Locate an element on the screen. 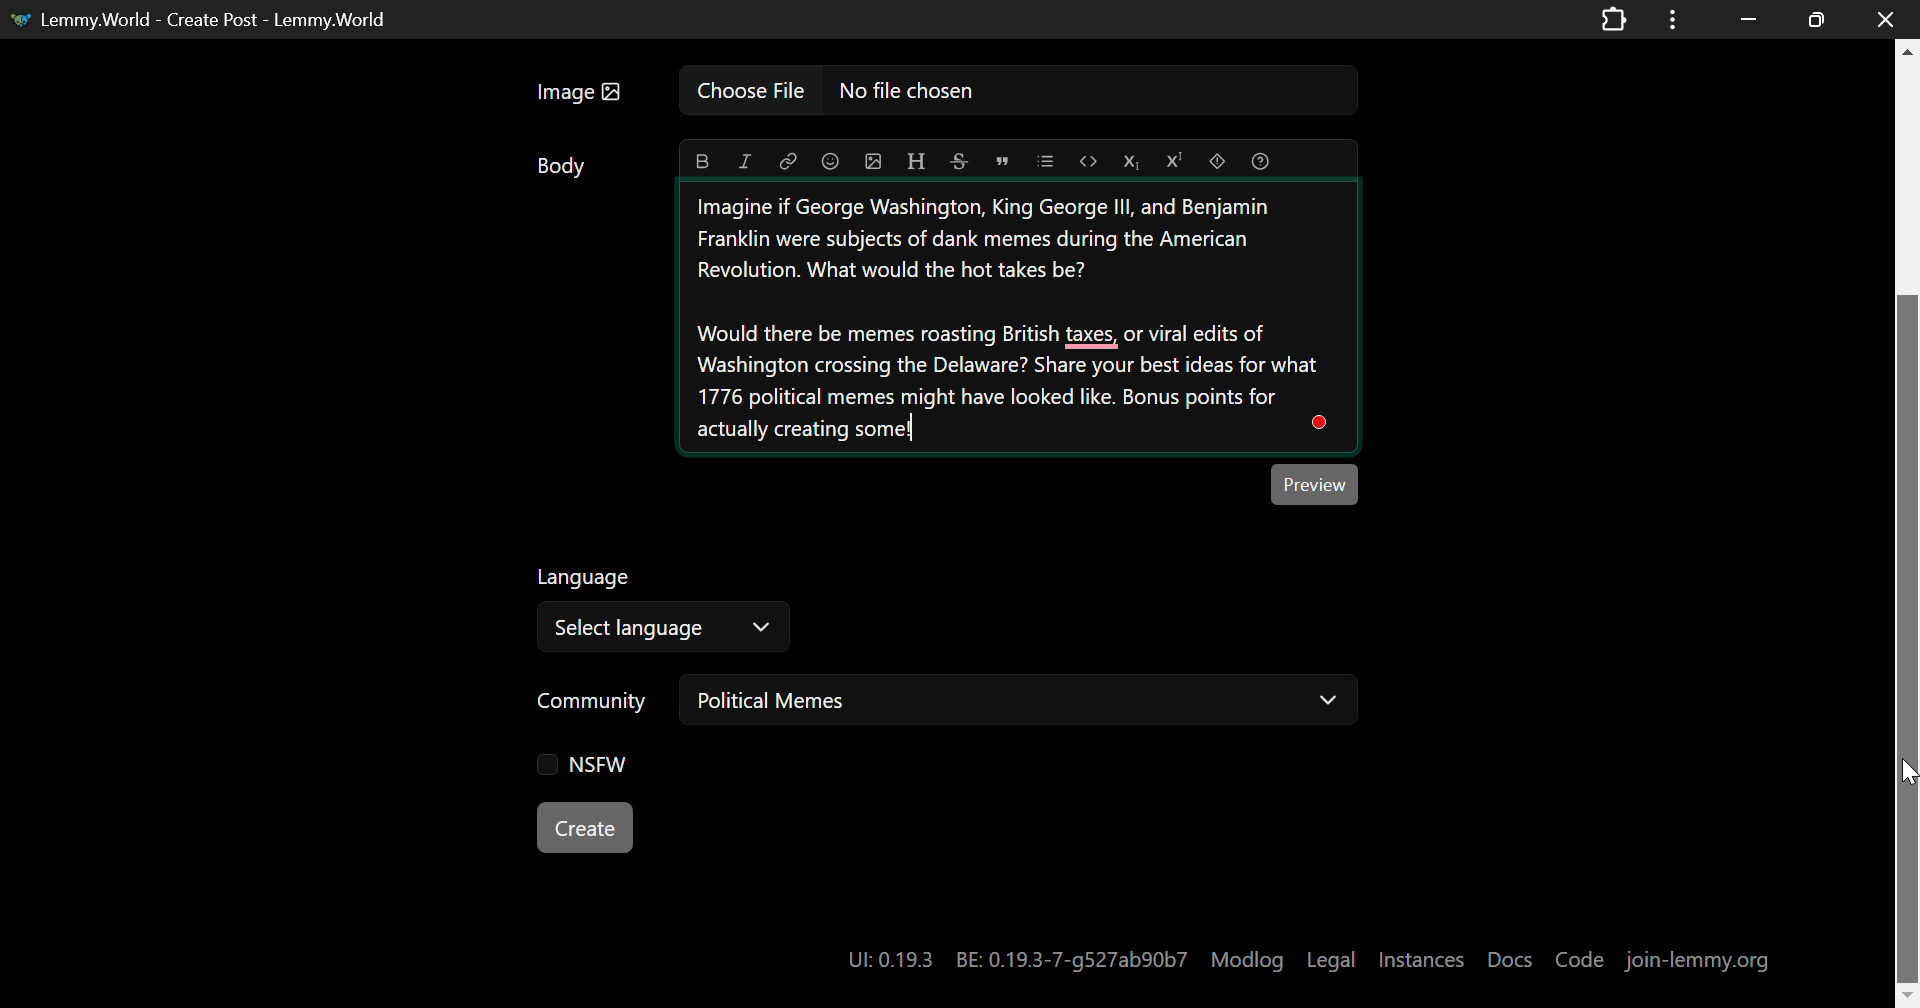 The image size is (1920, 1008). Formatting Help is located at coordinates (1258, 162).